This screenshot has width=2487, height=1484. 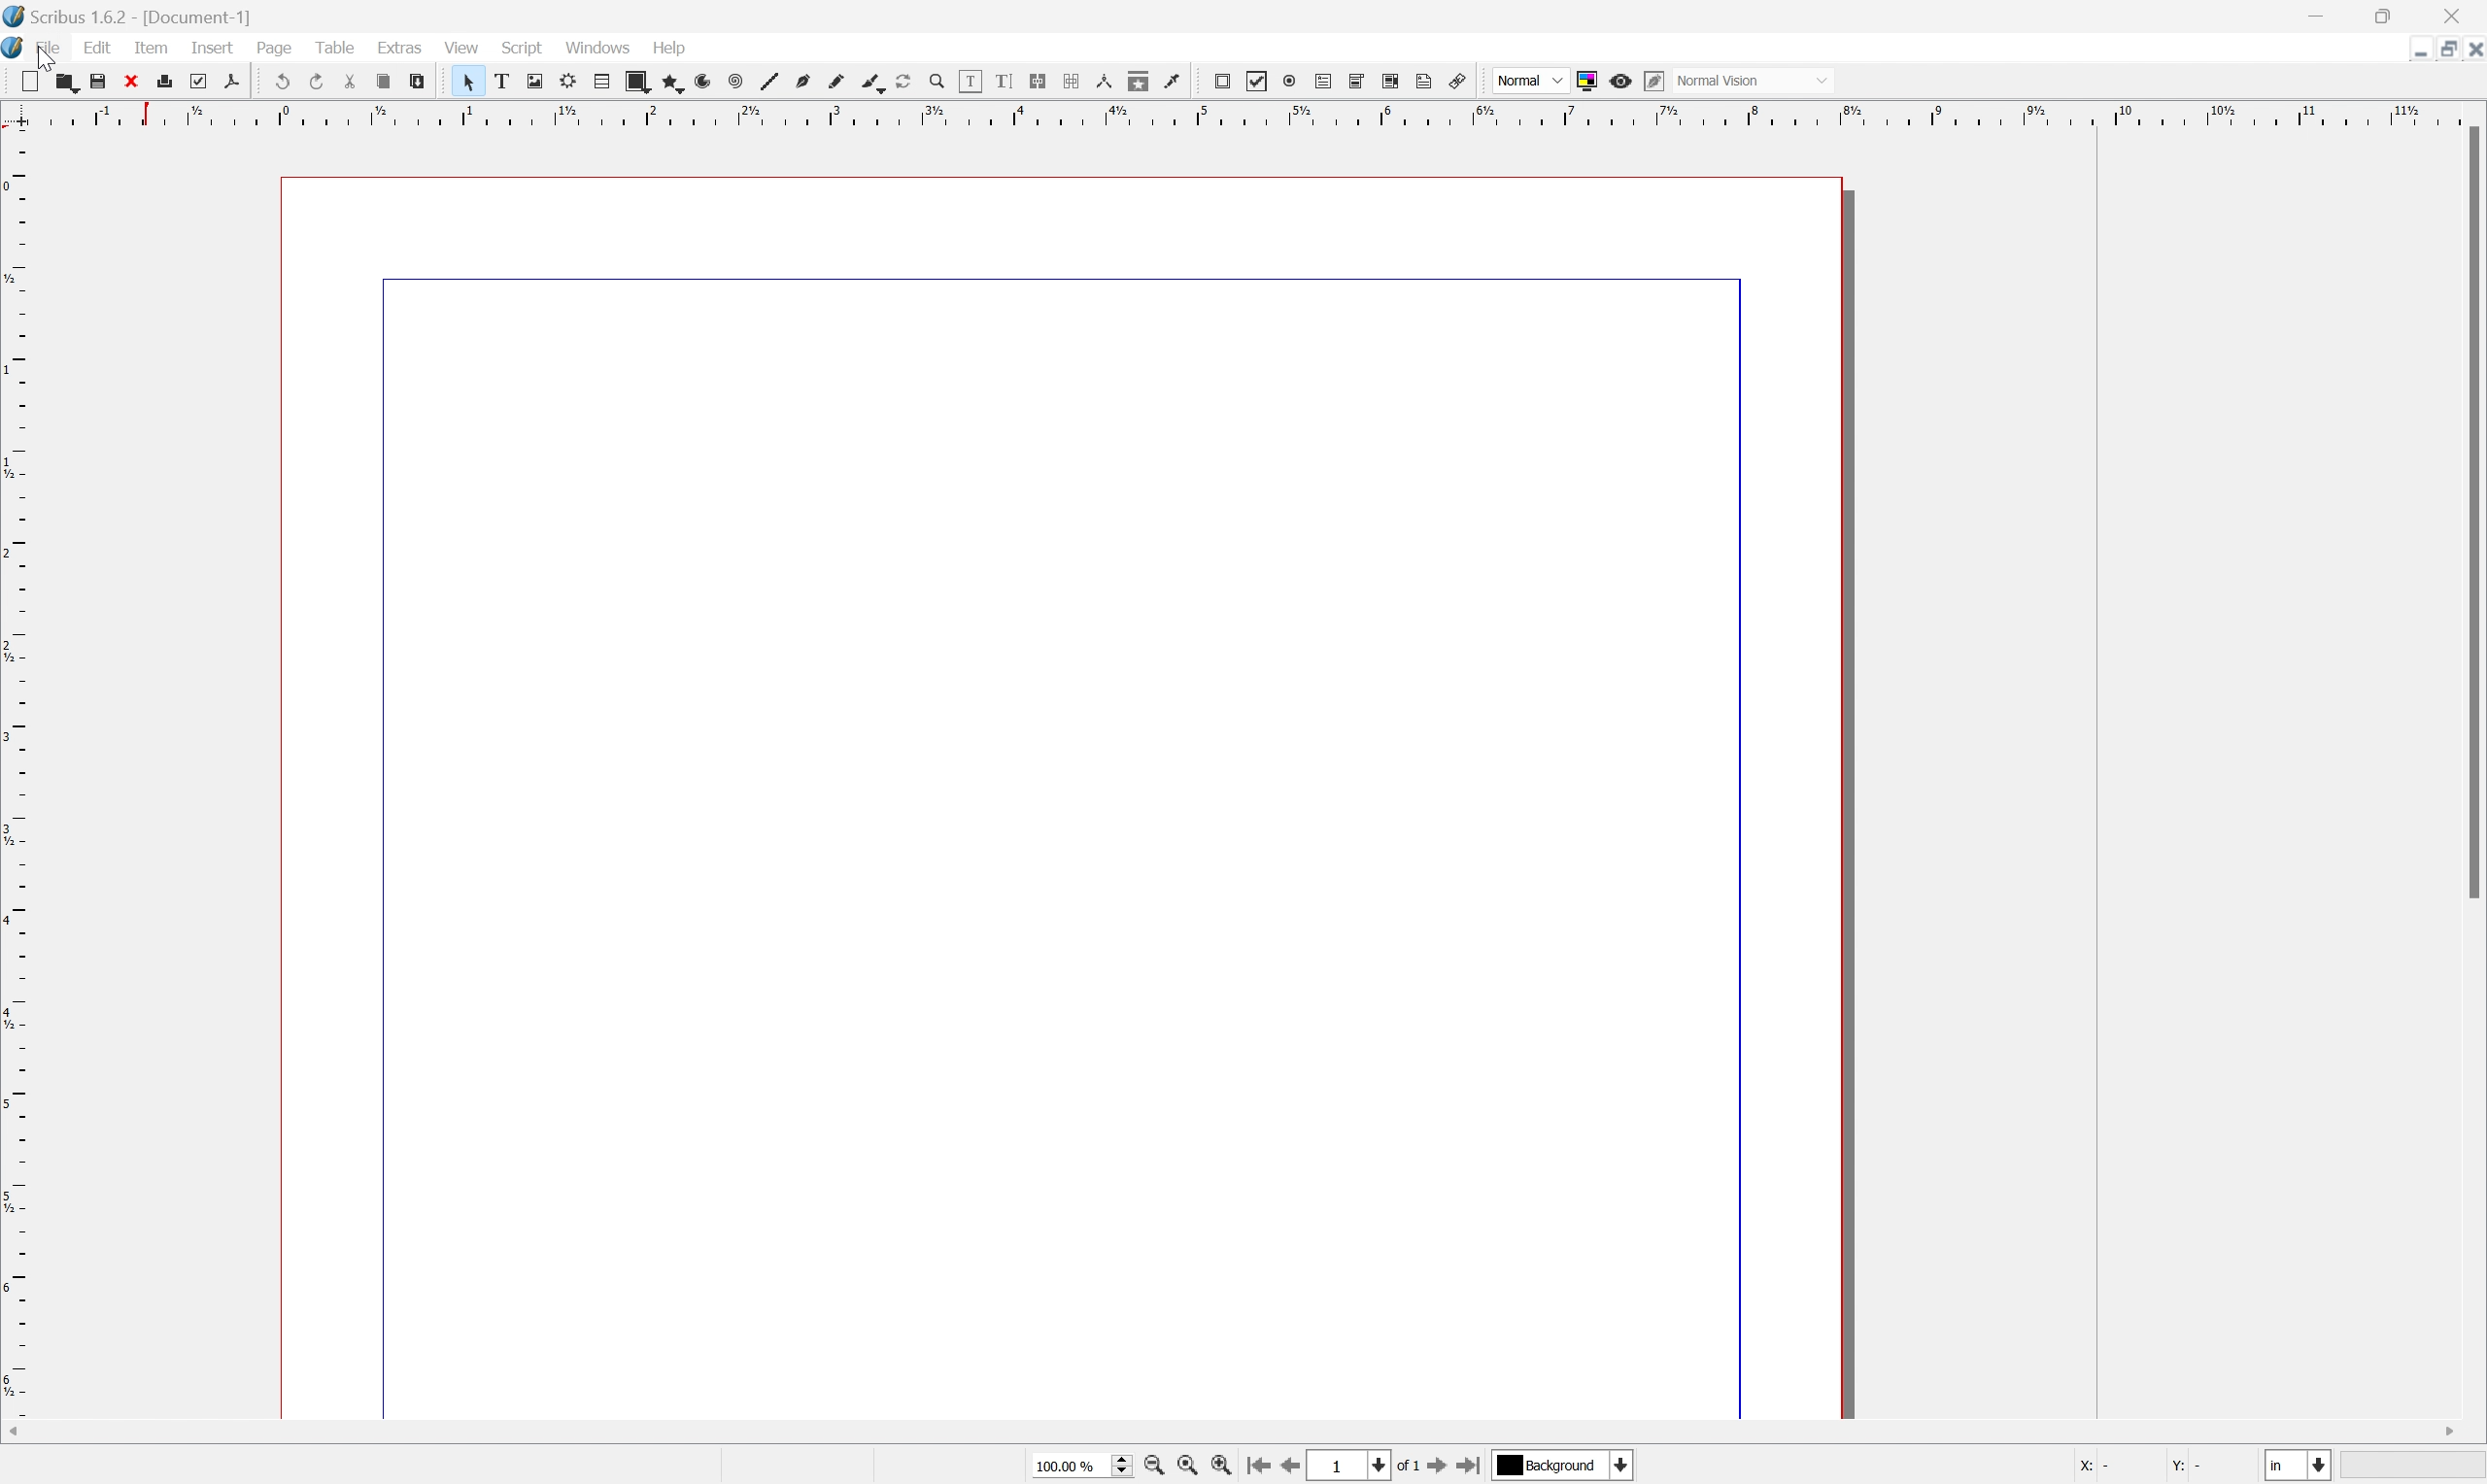 What do you see at coordinates (597, 82) in the screenshot?
I see `Table` at bounding box center [597, 82].